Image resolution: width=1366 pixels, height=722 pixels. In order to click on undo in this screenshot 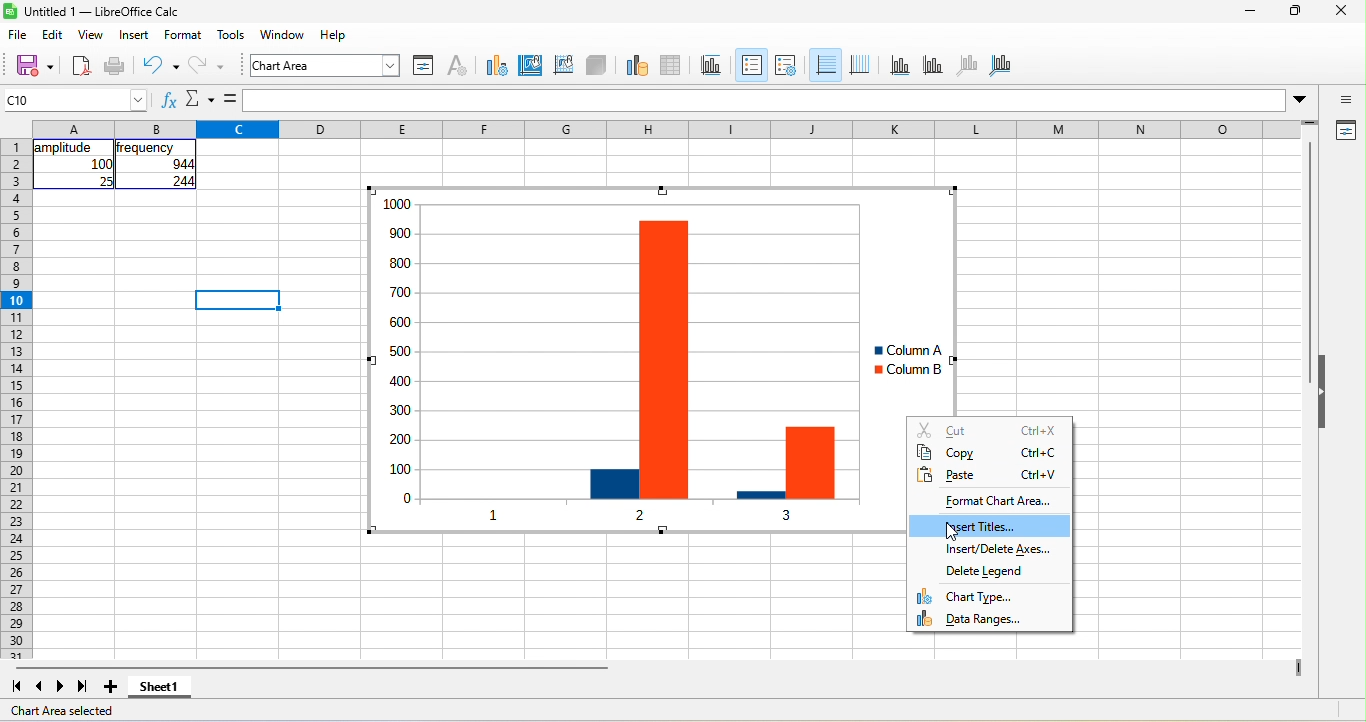, I will do `click(161, 67)`.